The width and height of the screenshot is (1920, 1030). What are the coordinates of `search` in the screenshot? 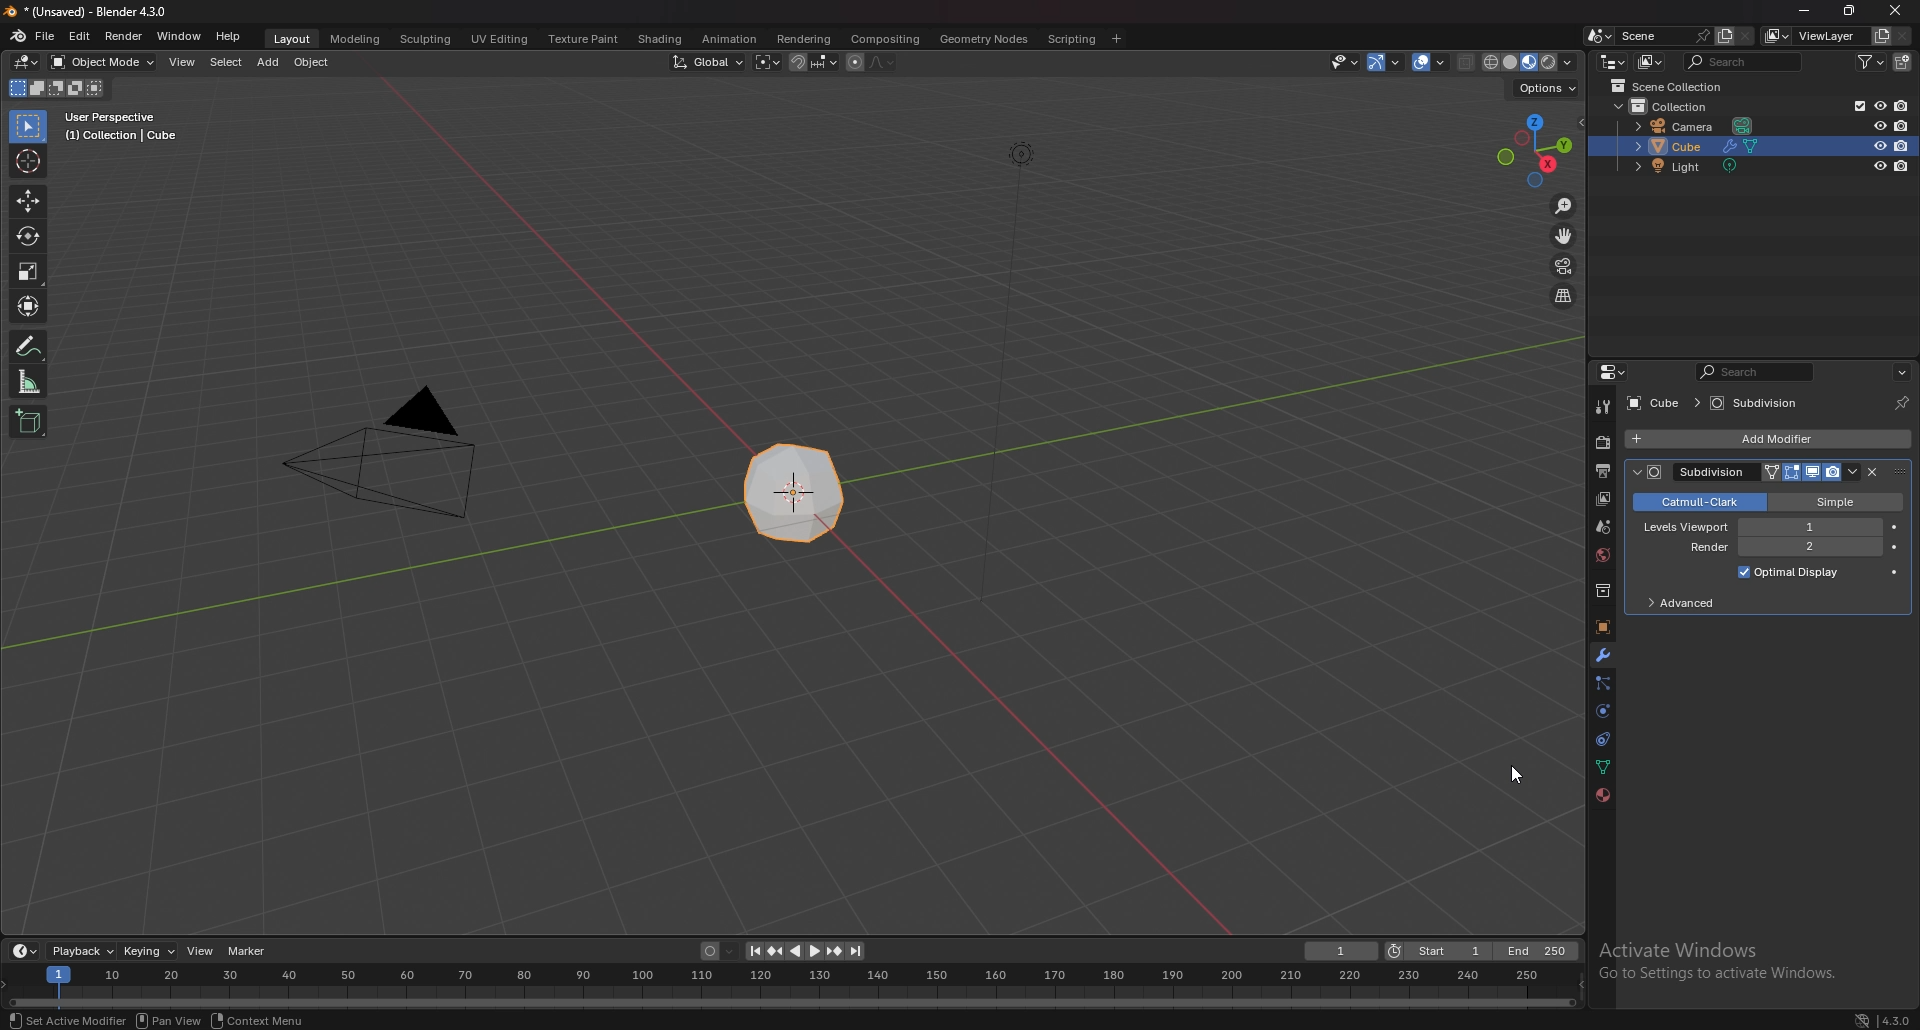 It's located at (1754, 372).